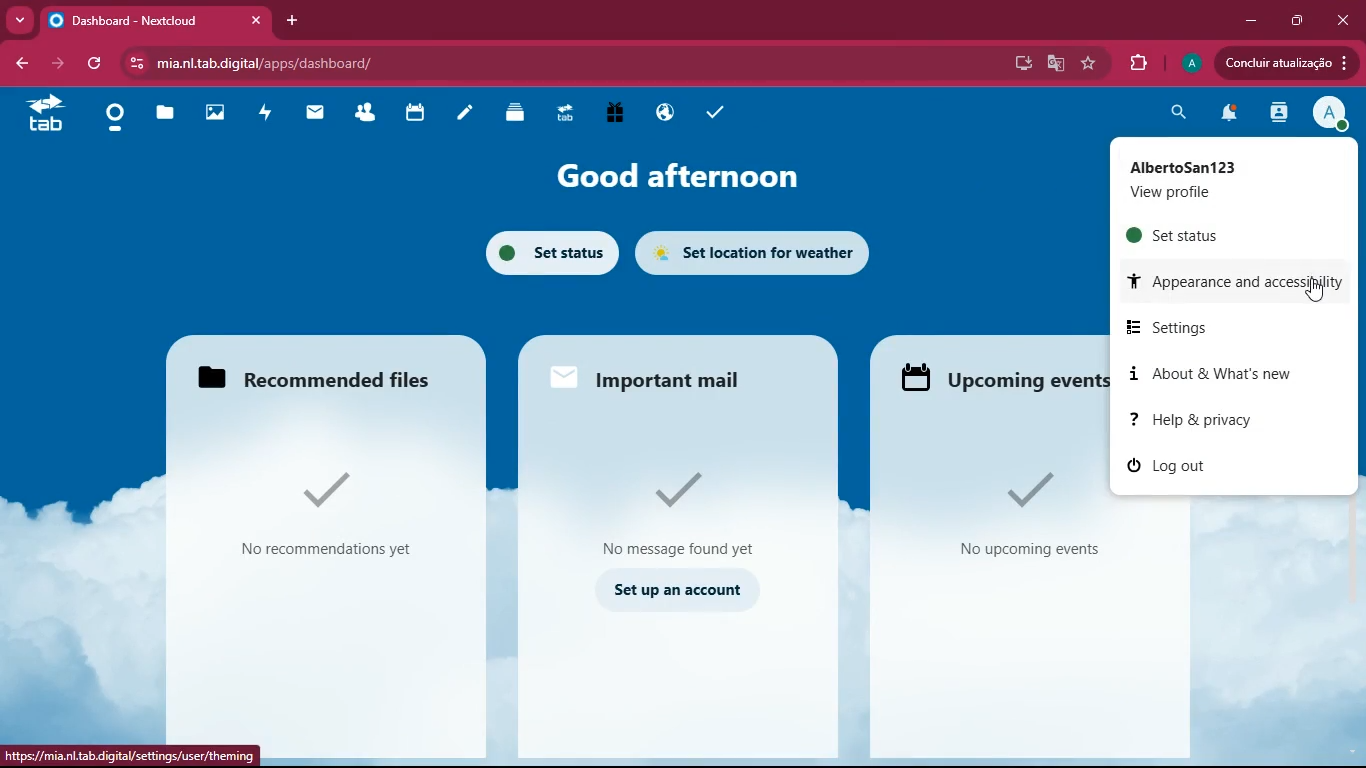 Image resolution: width=1366 pixels, height=768 pixels. What do you see at coordinates (1284, 63) in the screenshot?
I see `Concluir atualizacao` at bounding box center [1284, 63].